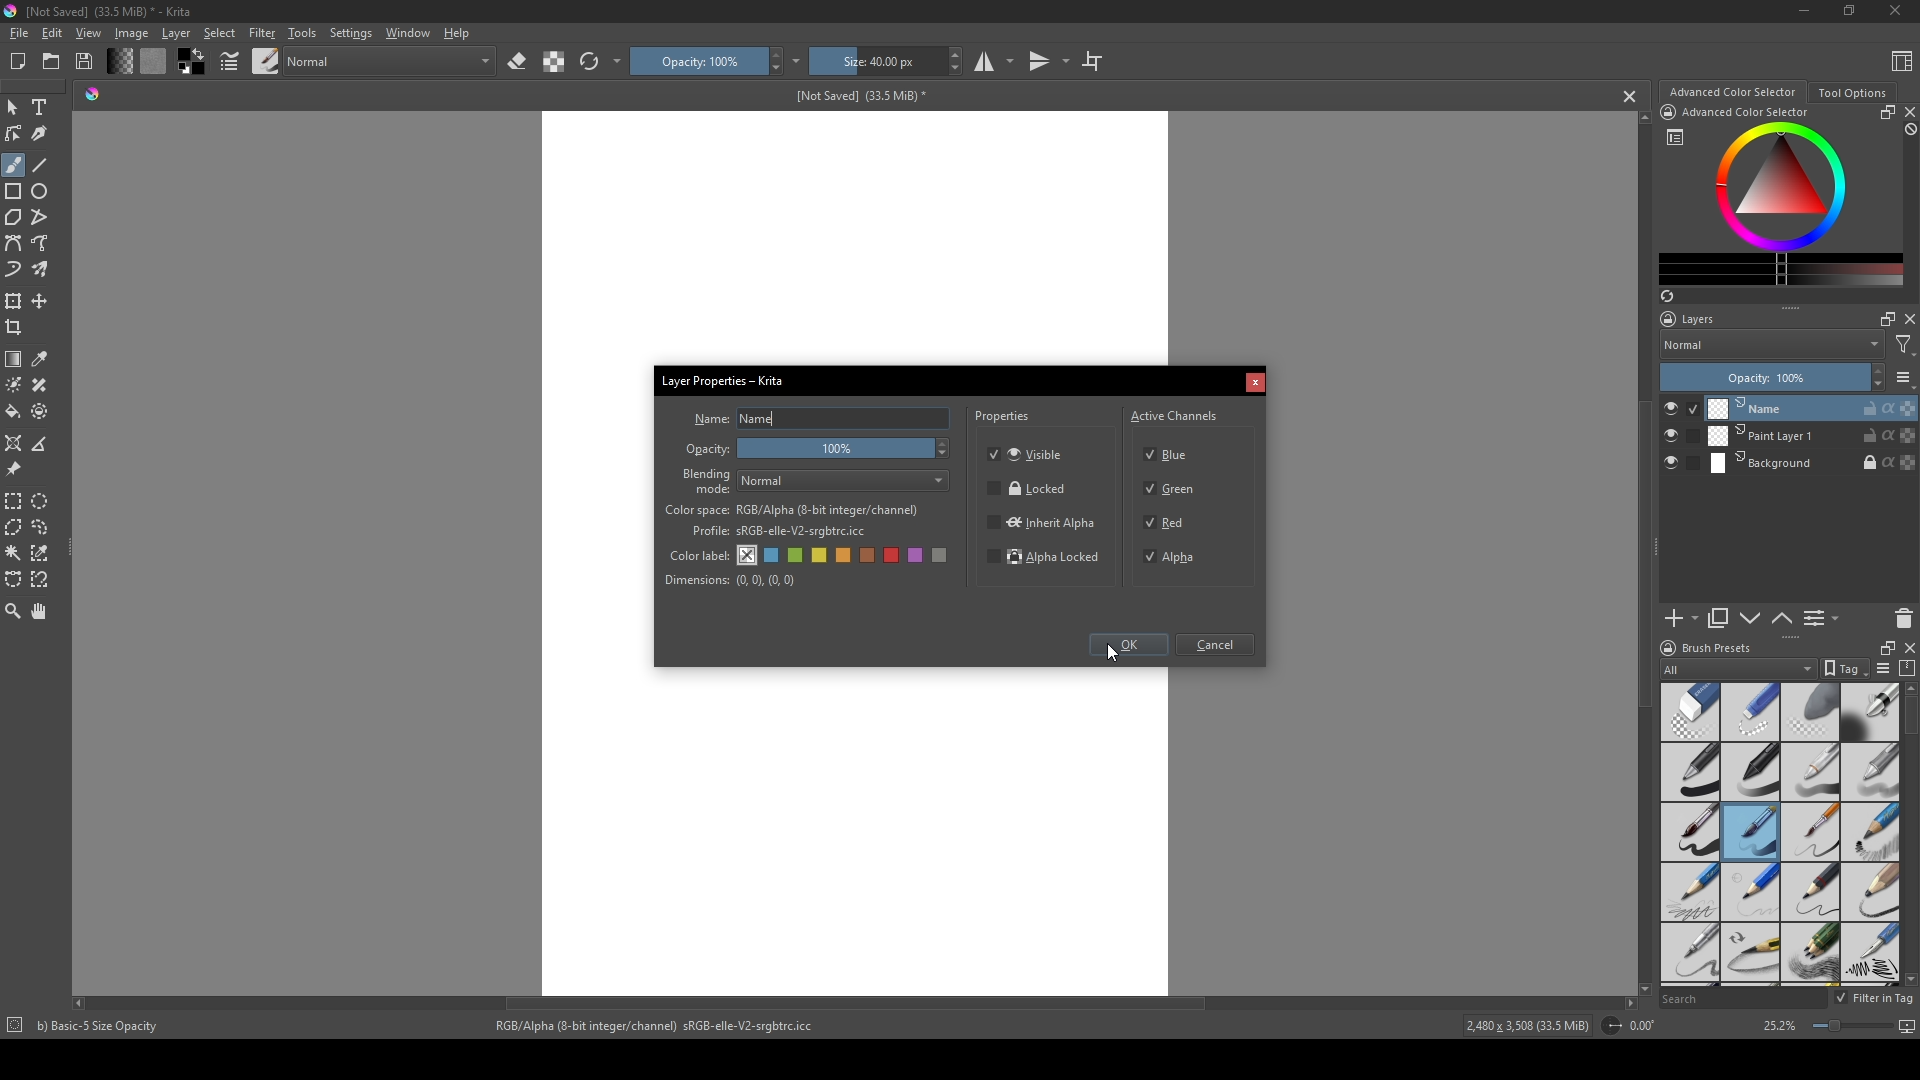 This screenshot has height=1080, width=1920. I want to click on move layer, so click(40, 301).